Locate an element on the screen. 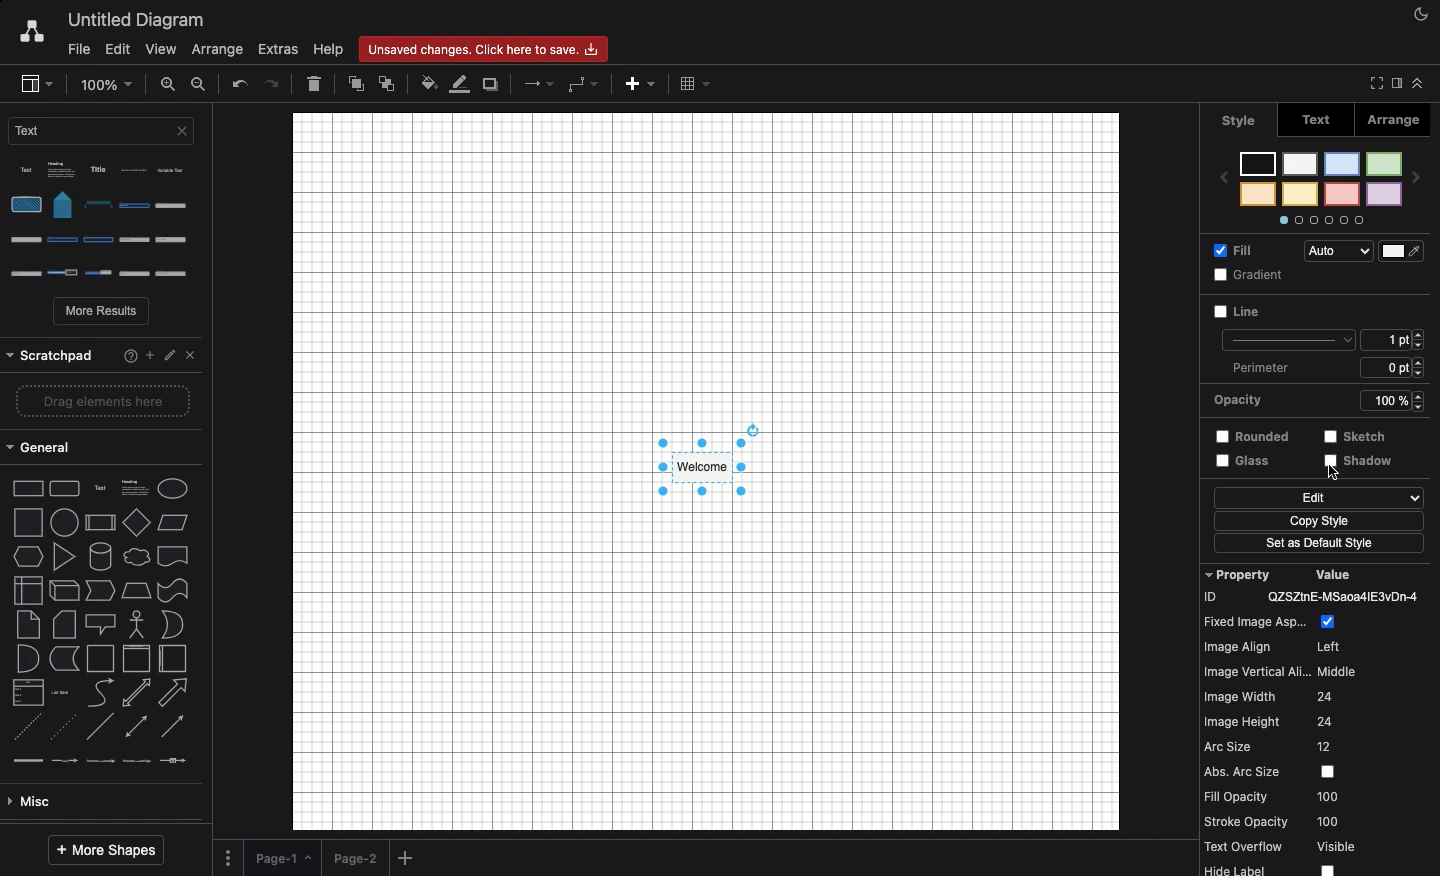 The width and height of the screenshot is (1440, 876). Page 2 is located at coordinates (354, 857).